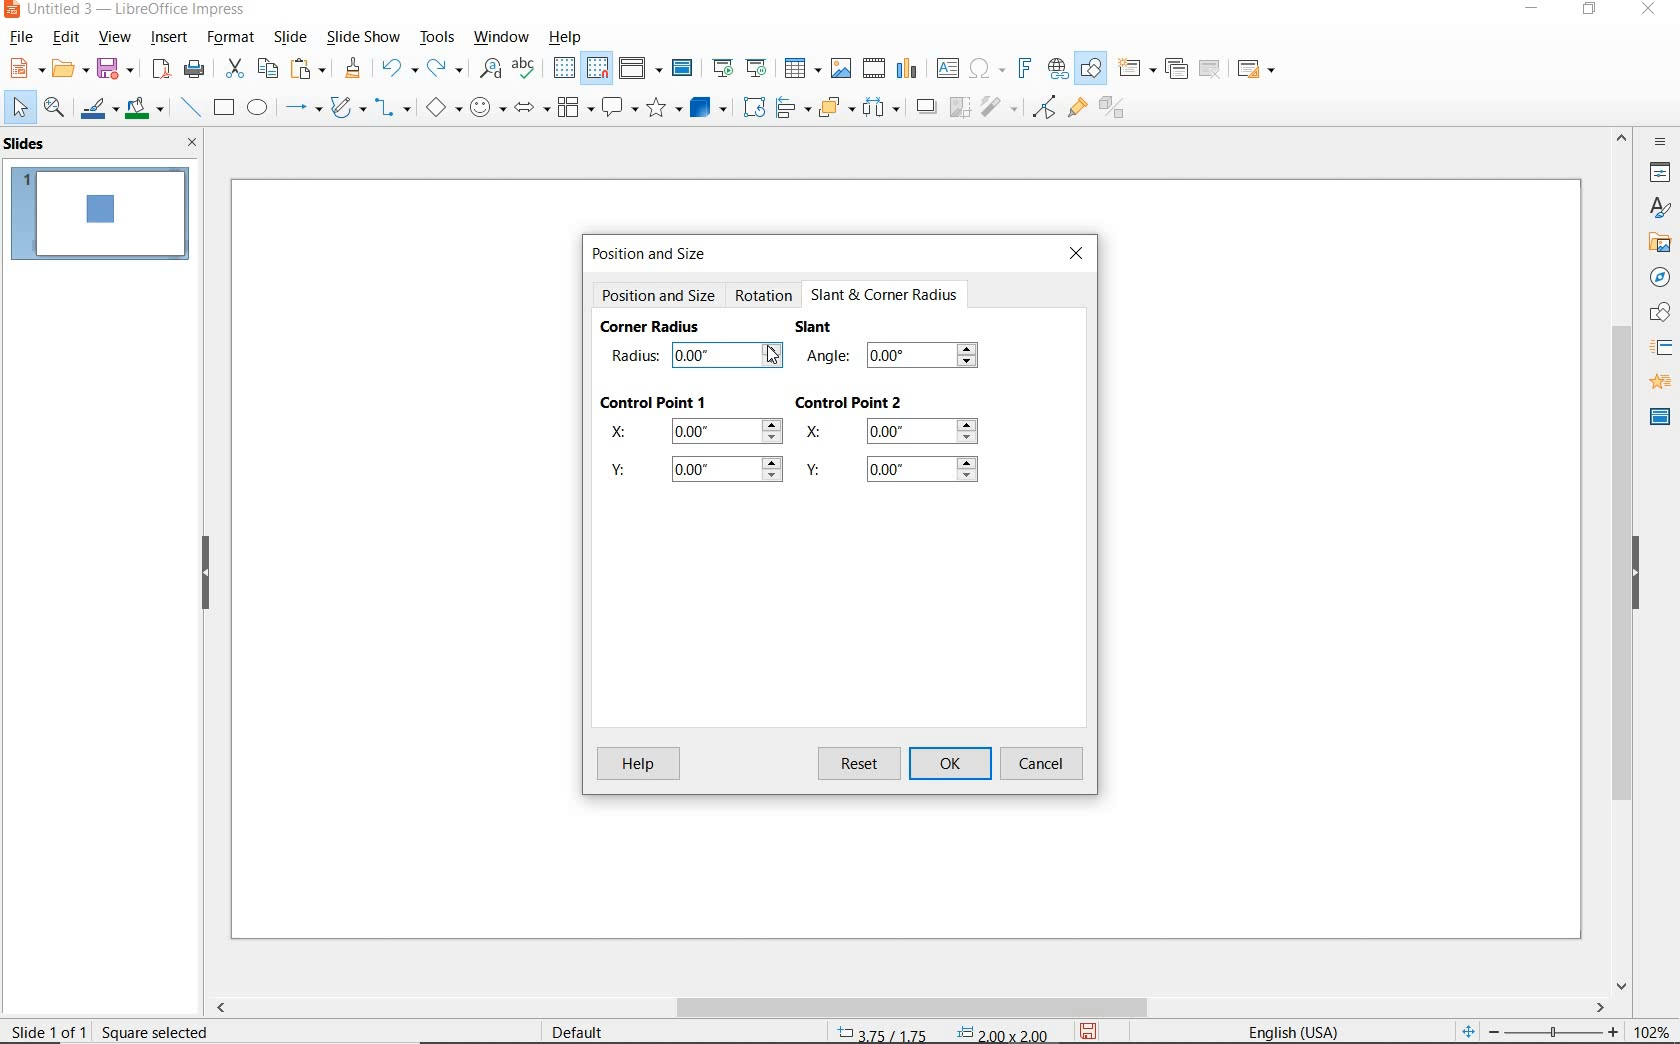 The image size is (1680, 1044). Describe the element at coordinates (698, 474) in the screenshot. I see `Y` at that location.